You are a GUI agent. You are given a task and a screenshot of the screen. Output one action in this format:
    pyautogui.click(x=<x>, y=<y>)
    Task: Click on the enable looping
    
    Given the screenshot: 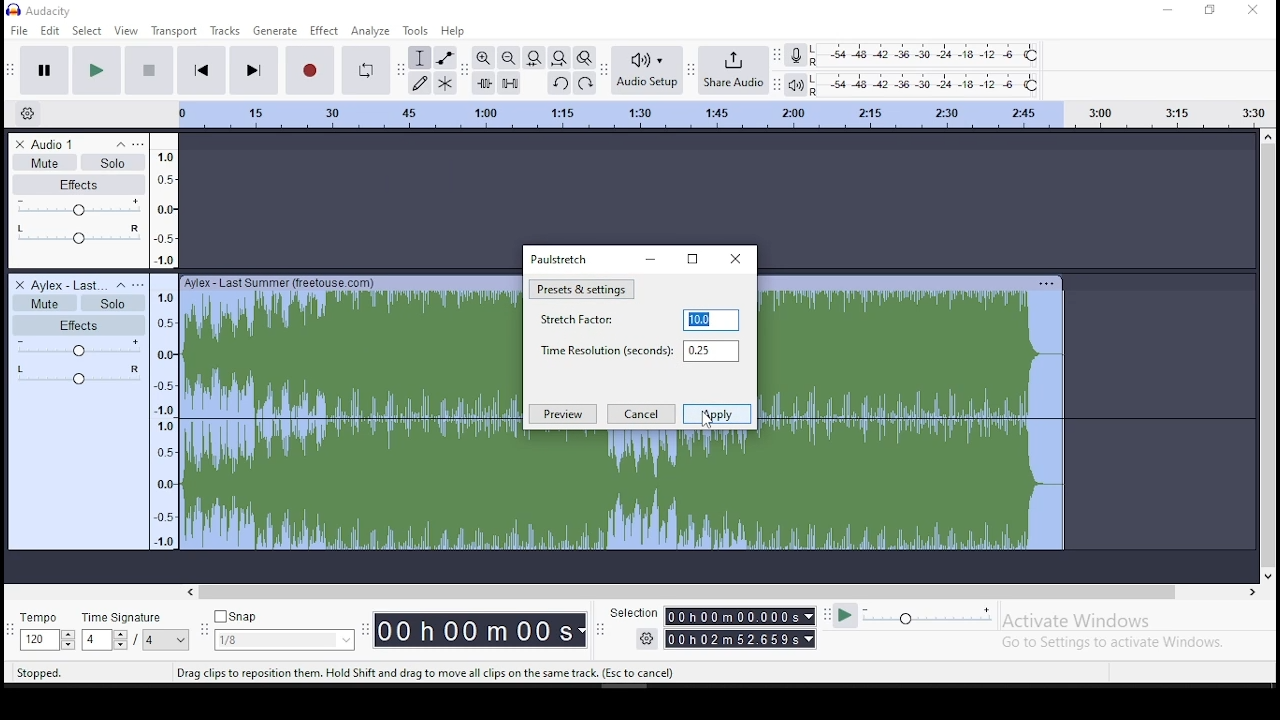 What is the action you would take?
    pyautogui.click(x=366, y=70)
    